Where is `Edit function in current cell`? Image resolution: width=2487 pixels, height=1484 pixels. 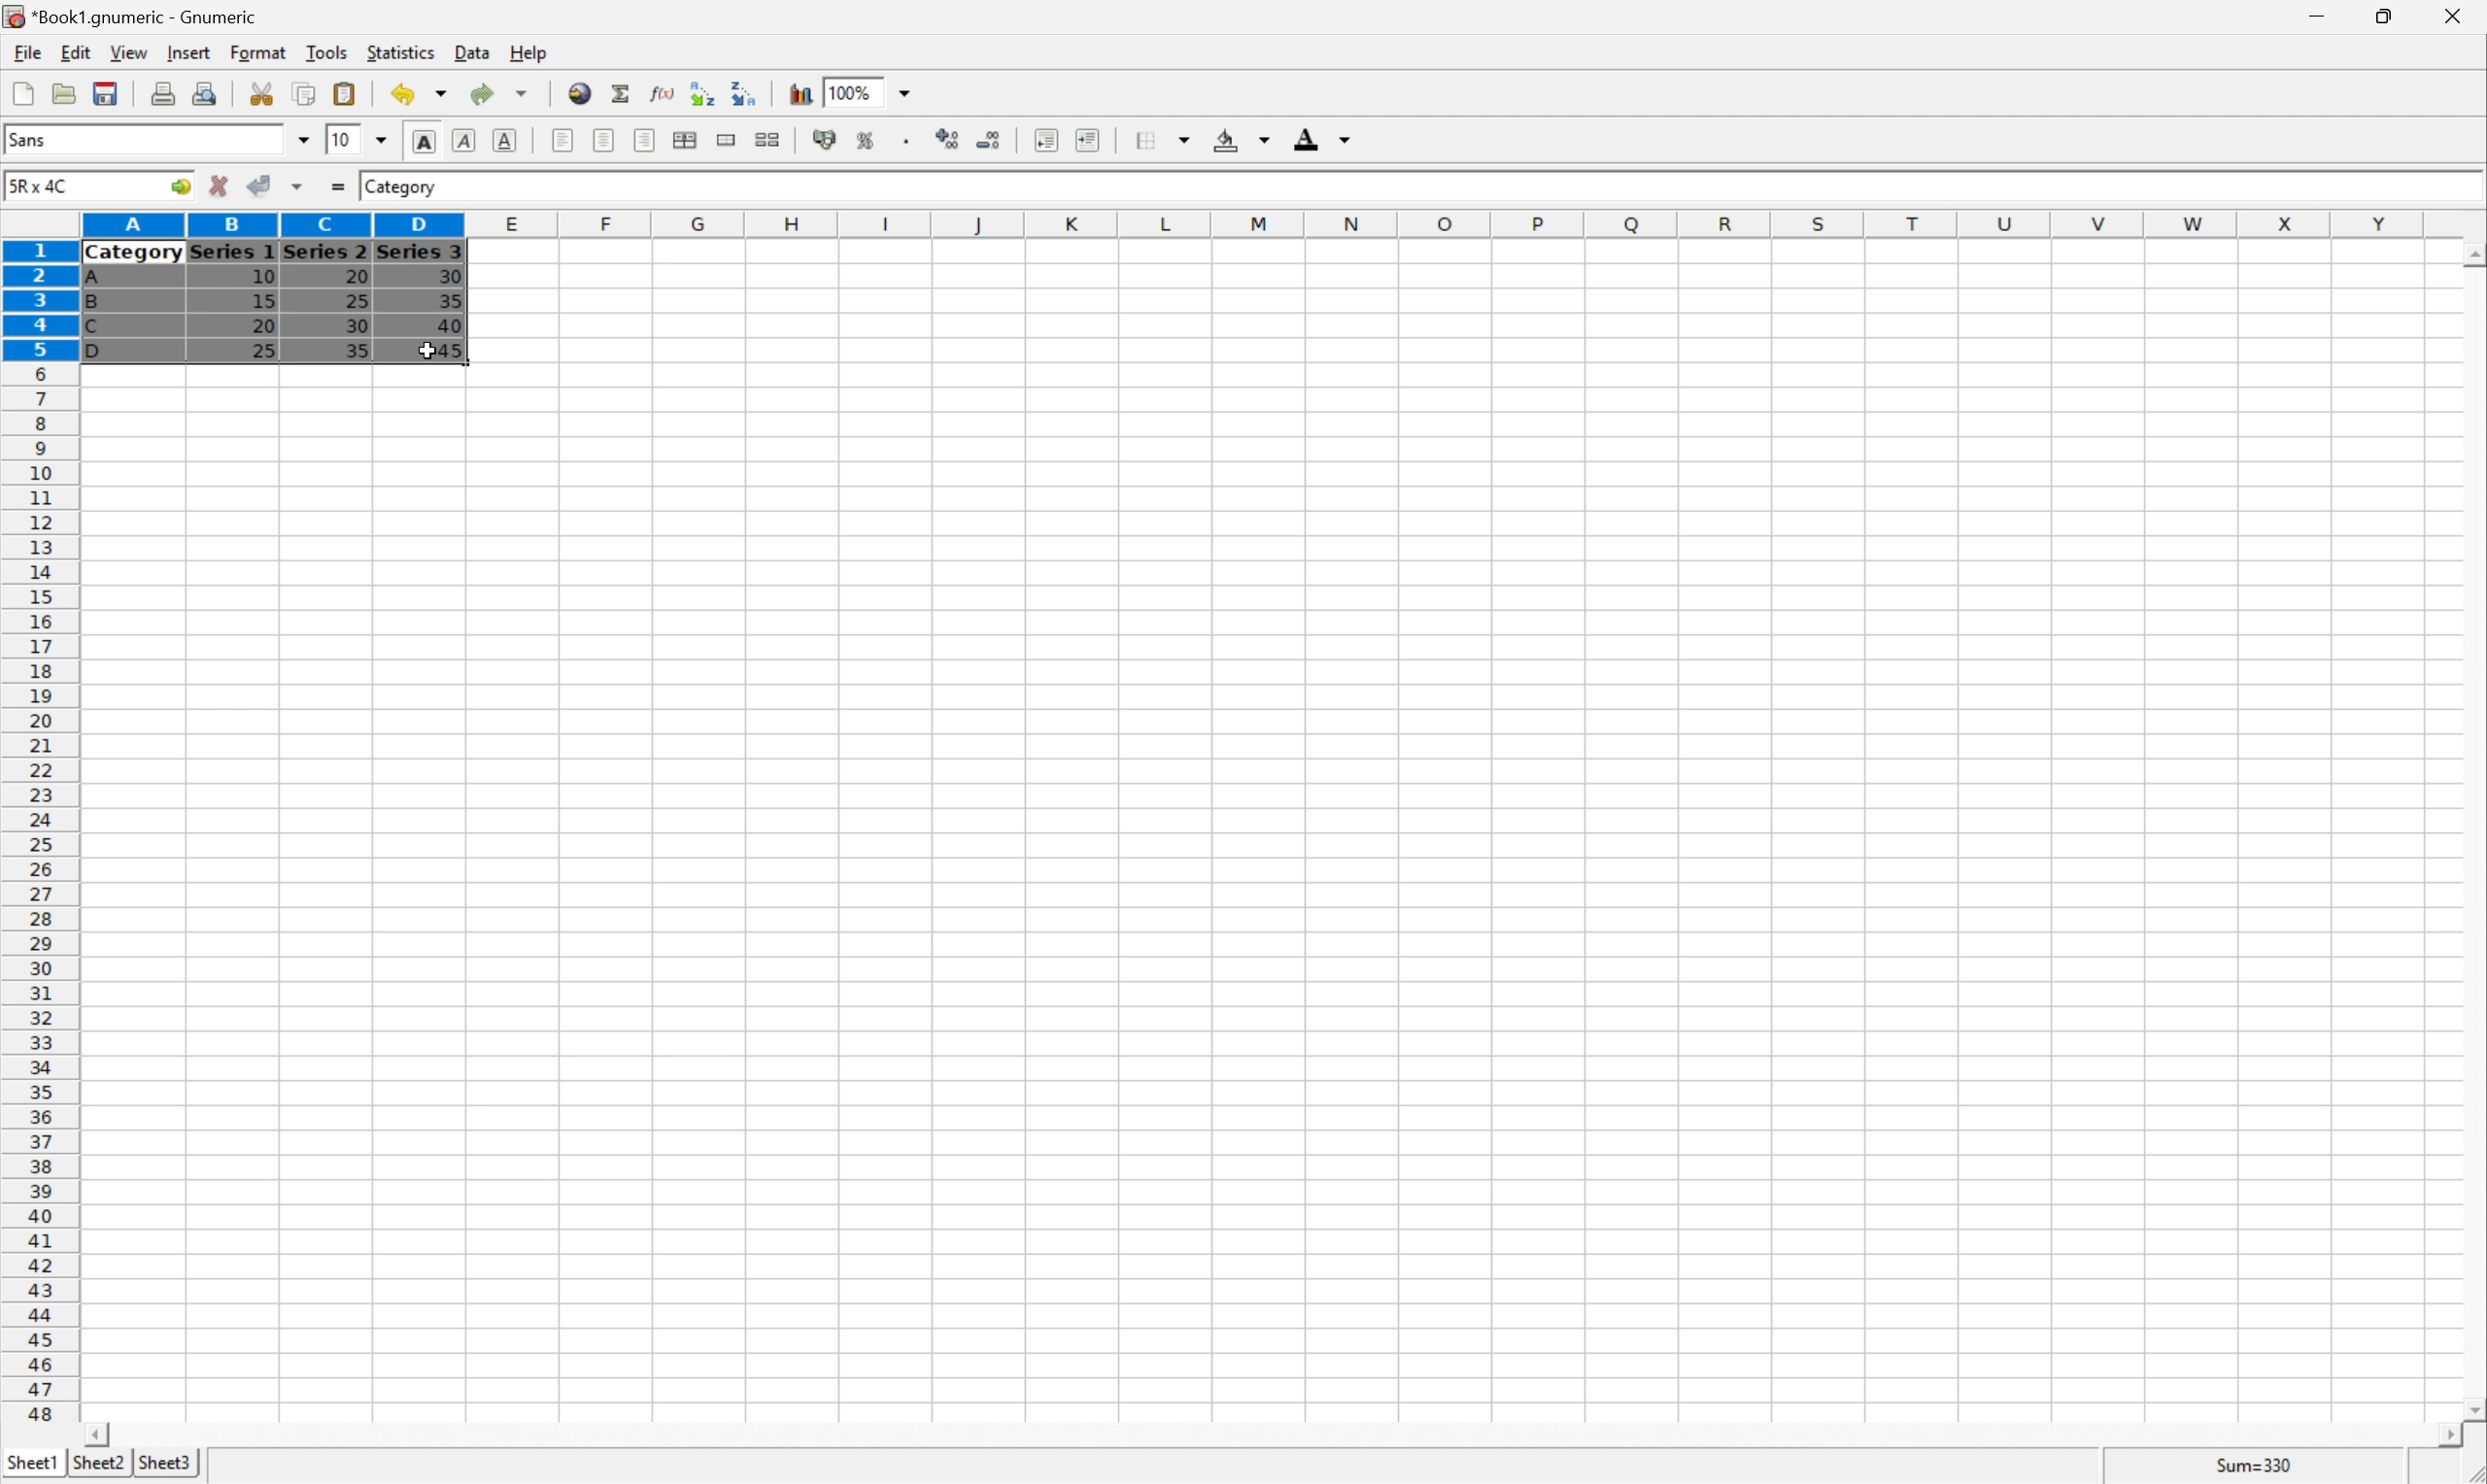
Edit function in current cell is located at coordinates (664, 93).